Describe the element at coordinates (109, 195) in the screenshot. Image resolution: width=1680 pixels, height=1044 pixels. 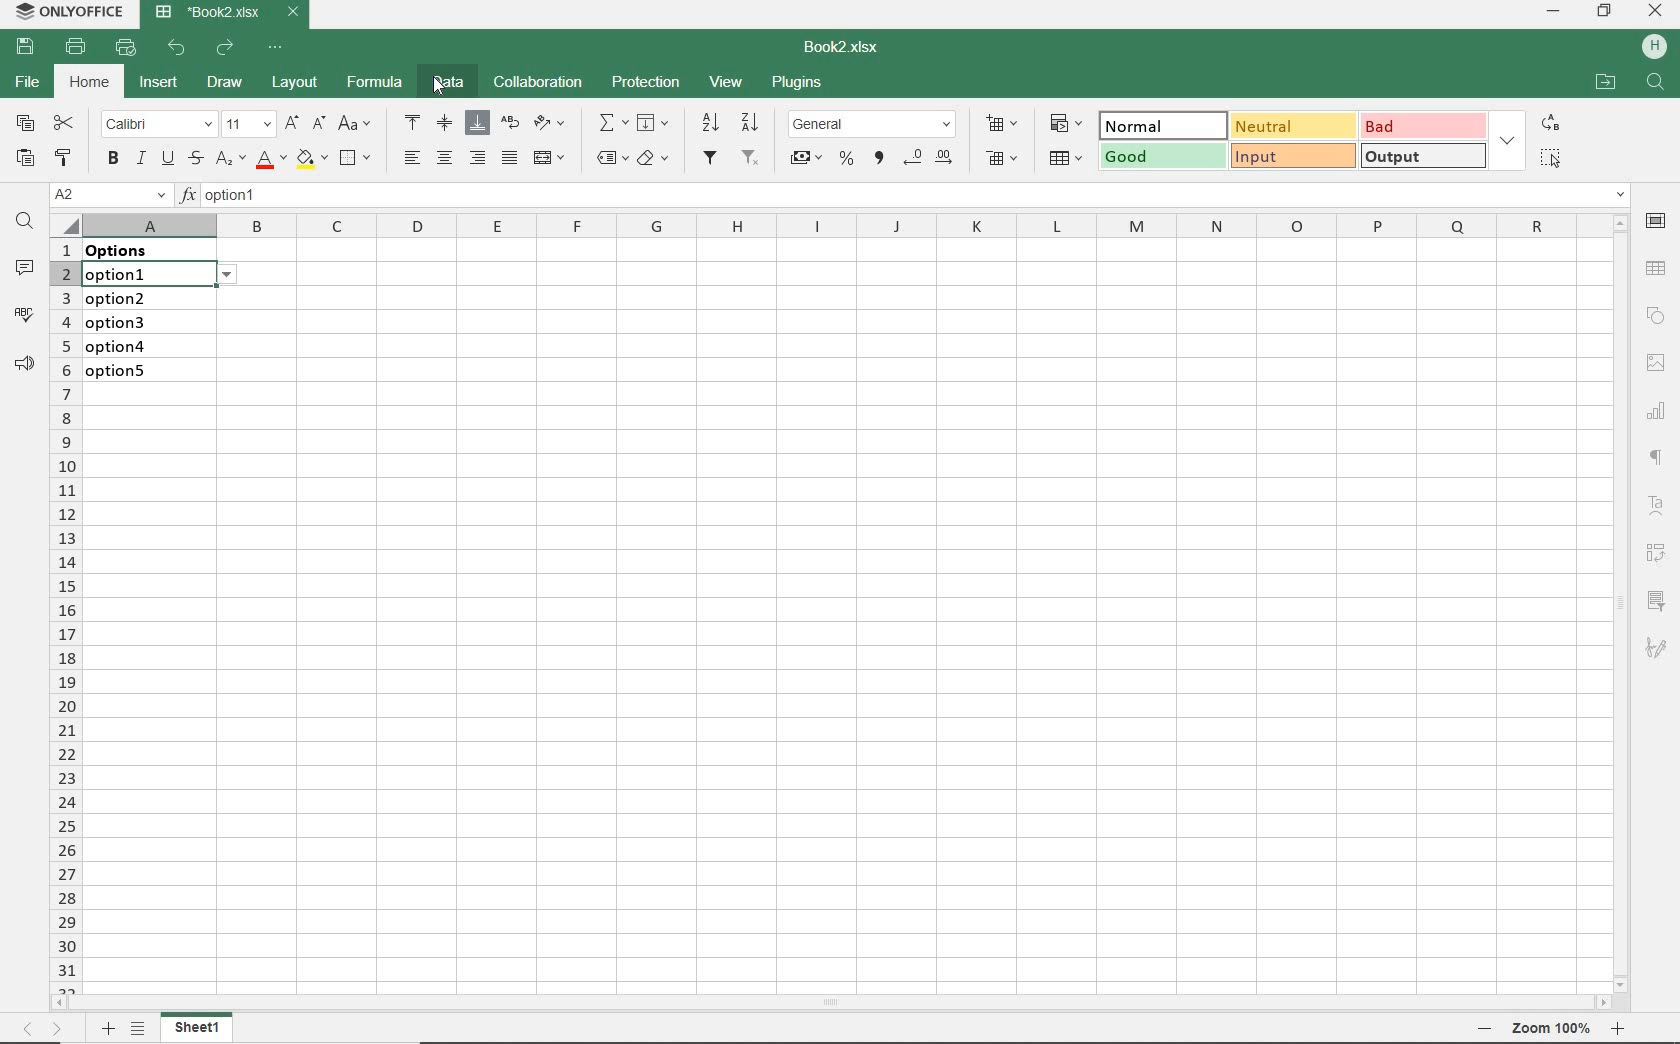
I see `NAME MANAGER` at that location.